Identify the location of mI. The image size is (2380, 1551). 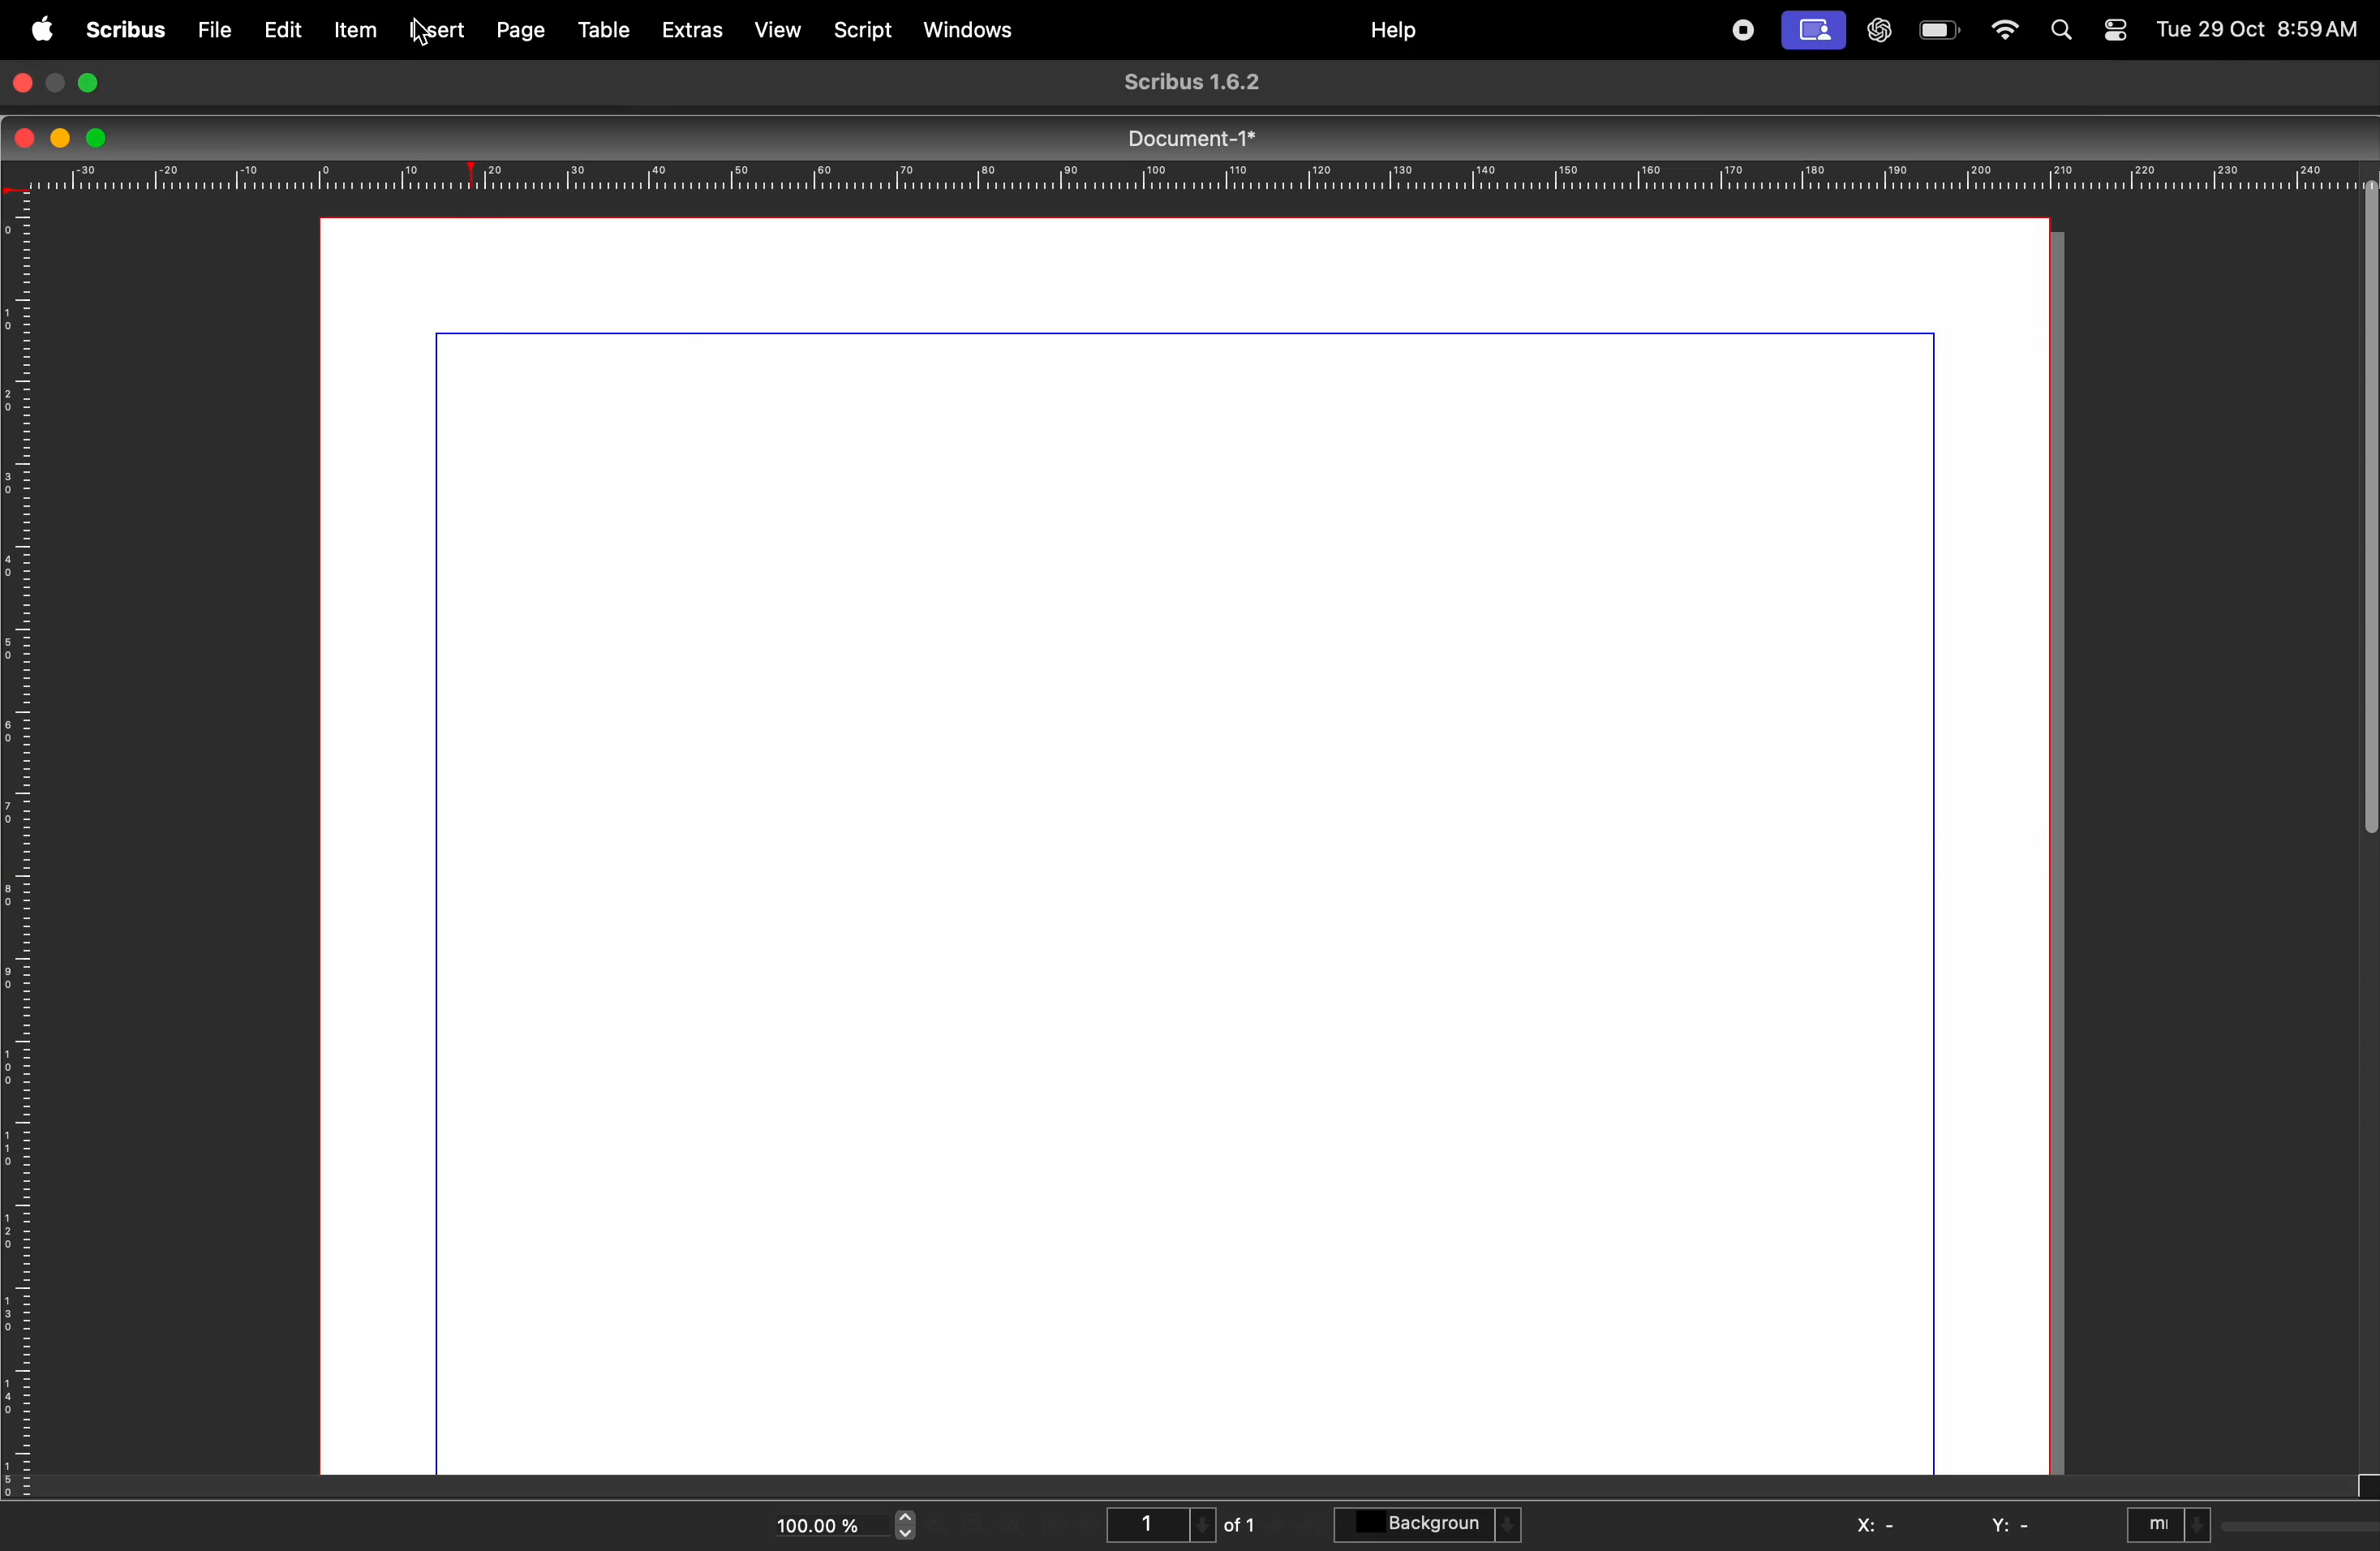
(2168, 1522).